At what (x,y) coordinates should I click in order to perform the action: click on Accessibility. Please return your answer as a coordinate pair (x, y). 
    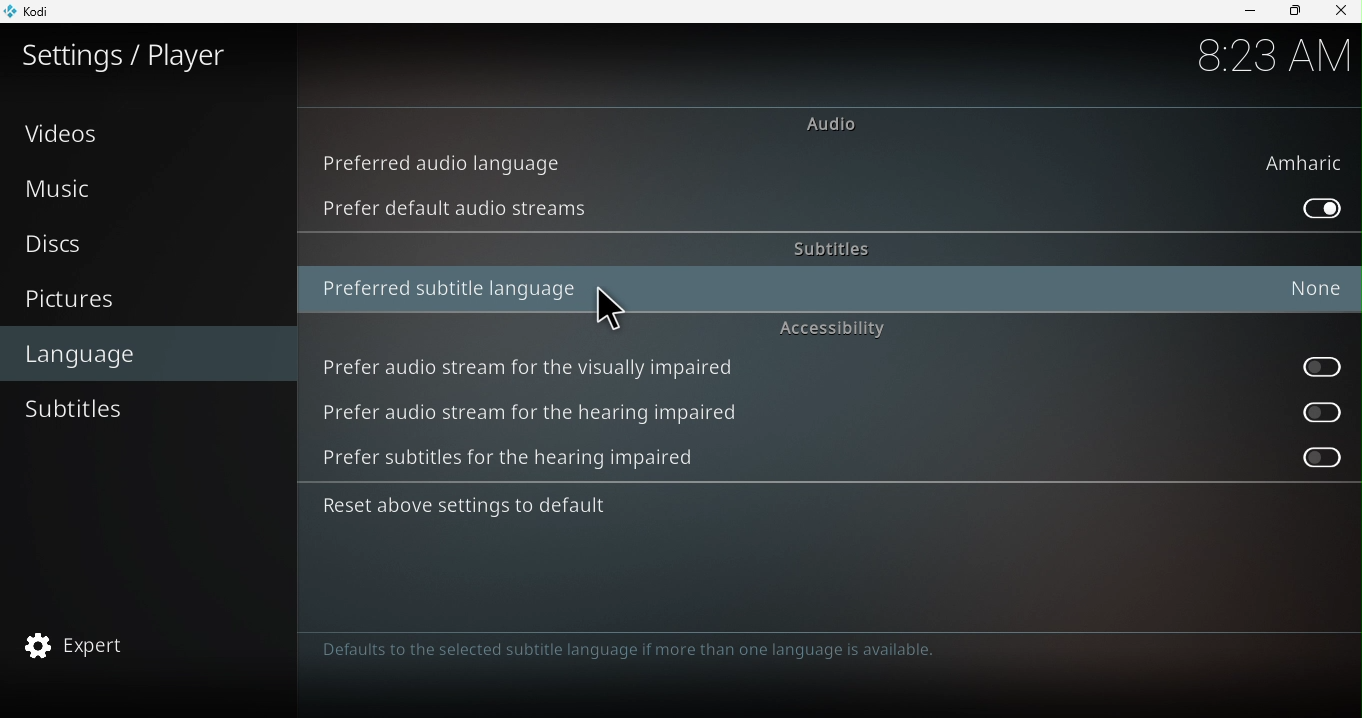
    Looking at the image, I should click on (834, 327).